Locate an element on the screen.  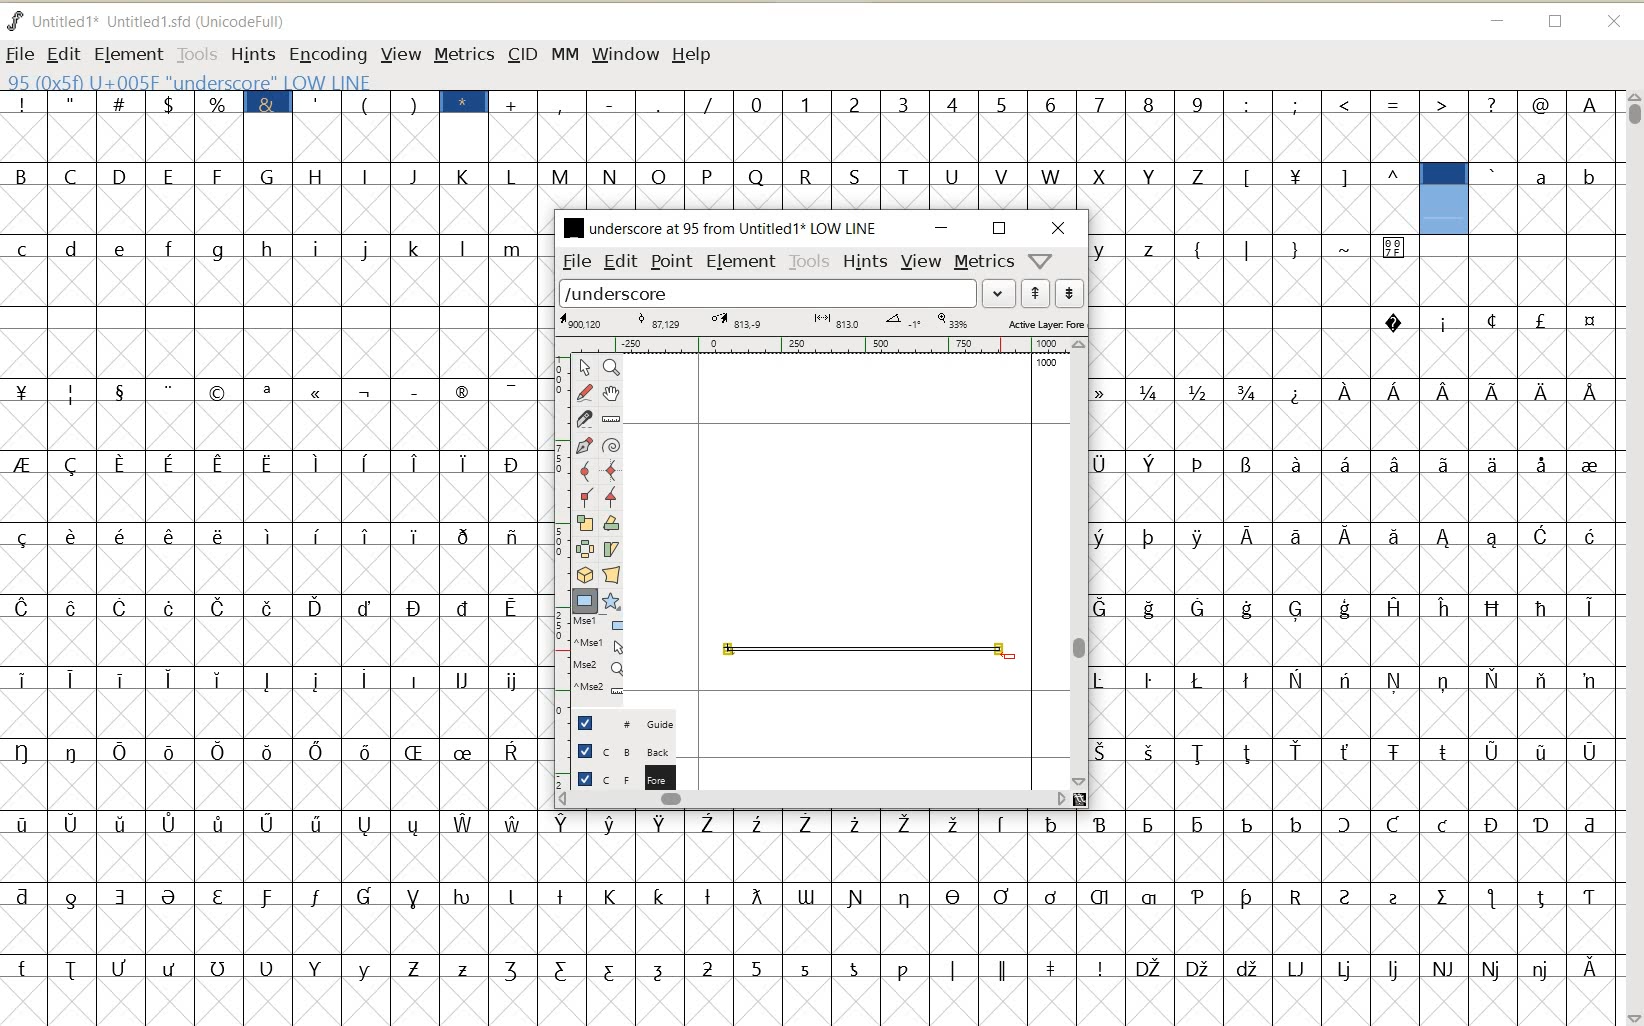
FILE is located at coordinates (20, 54).